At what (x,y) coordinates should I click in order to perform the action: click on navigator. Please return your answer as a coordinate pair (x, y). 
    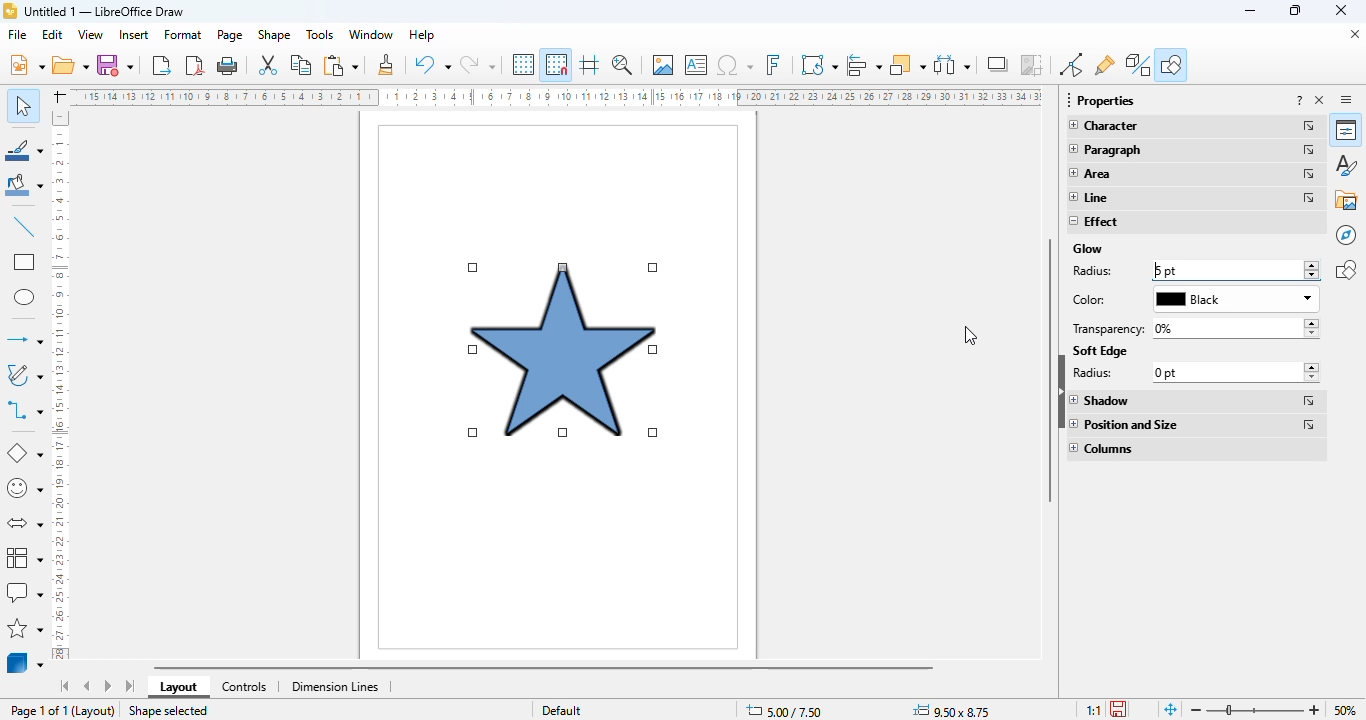
    Looking at the image, I should click on (1347, 235).